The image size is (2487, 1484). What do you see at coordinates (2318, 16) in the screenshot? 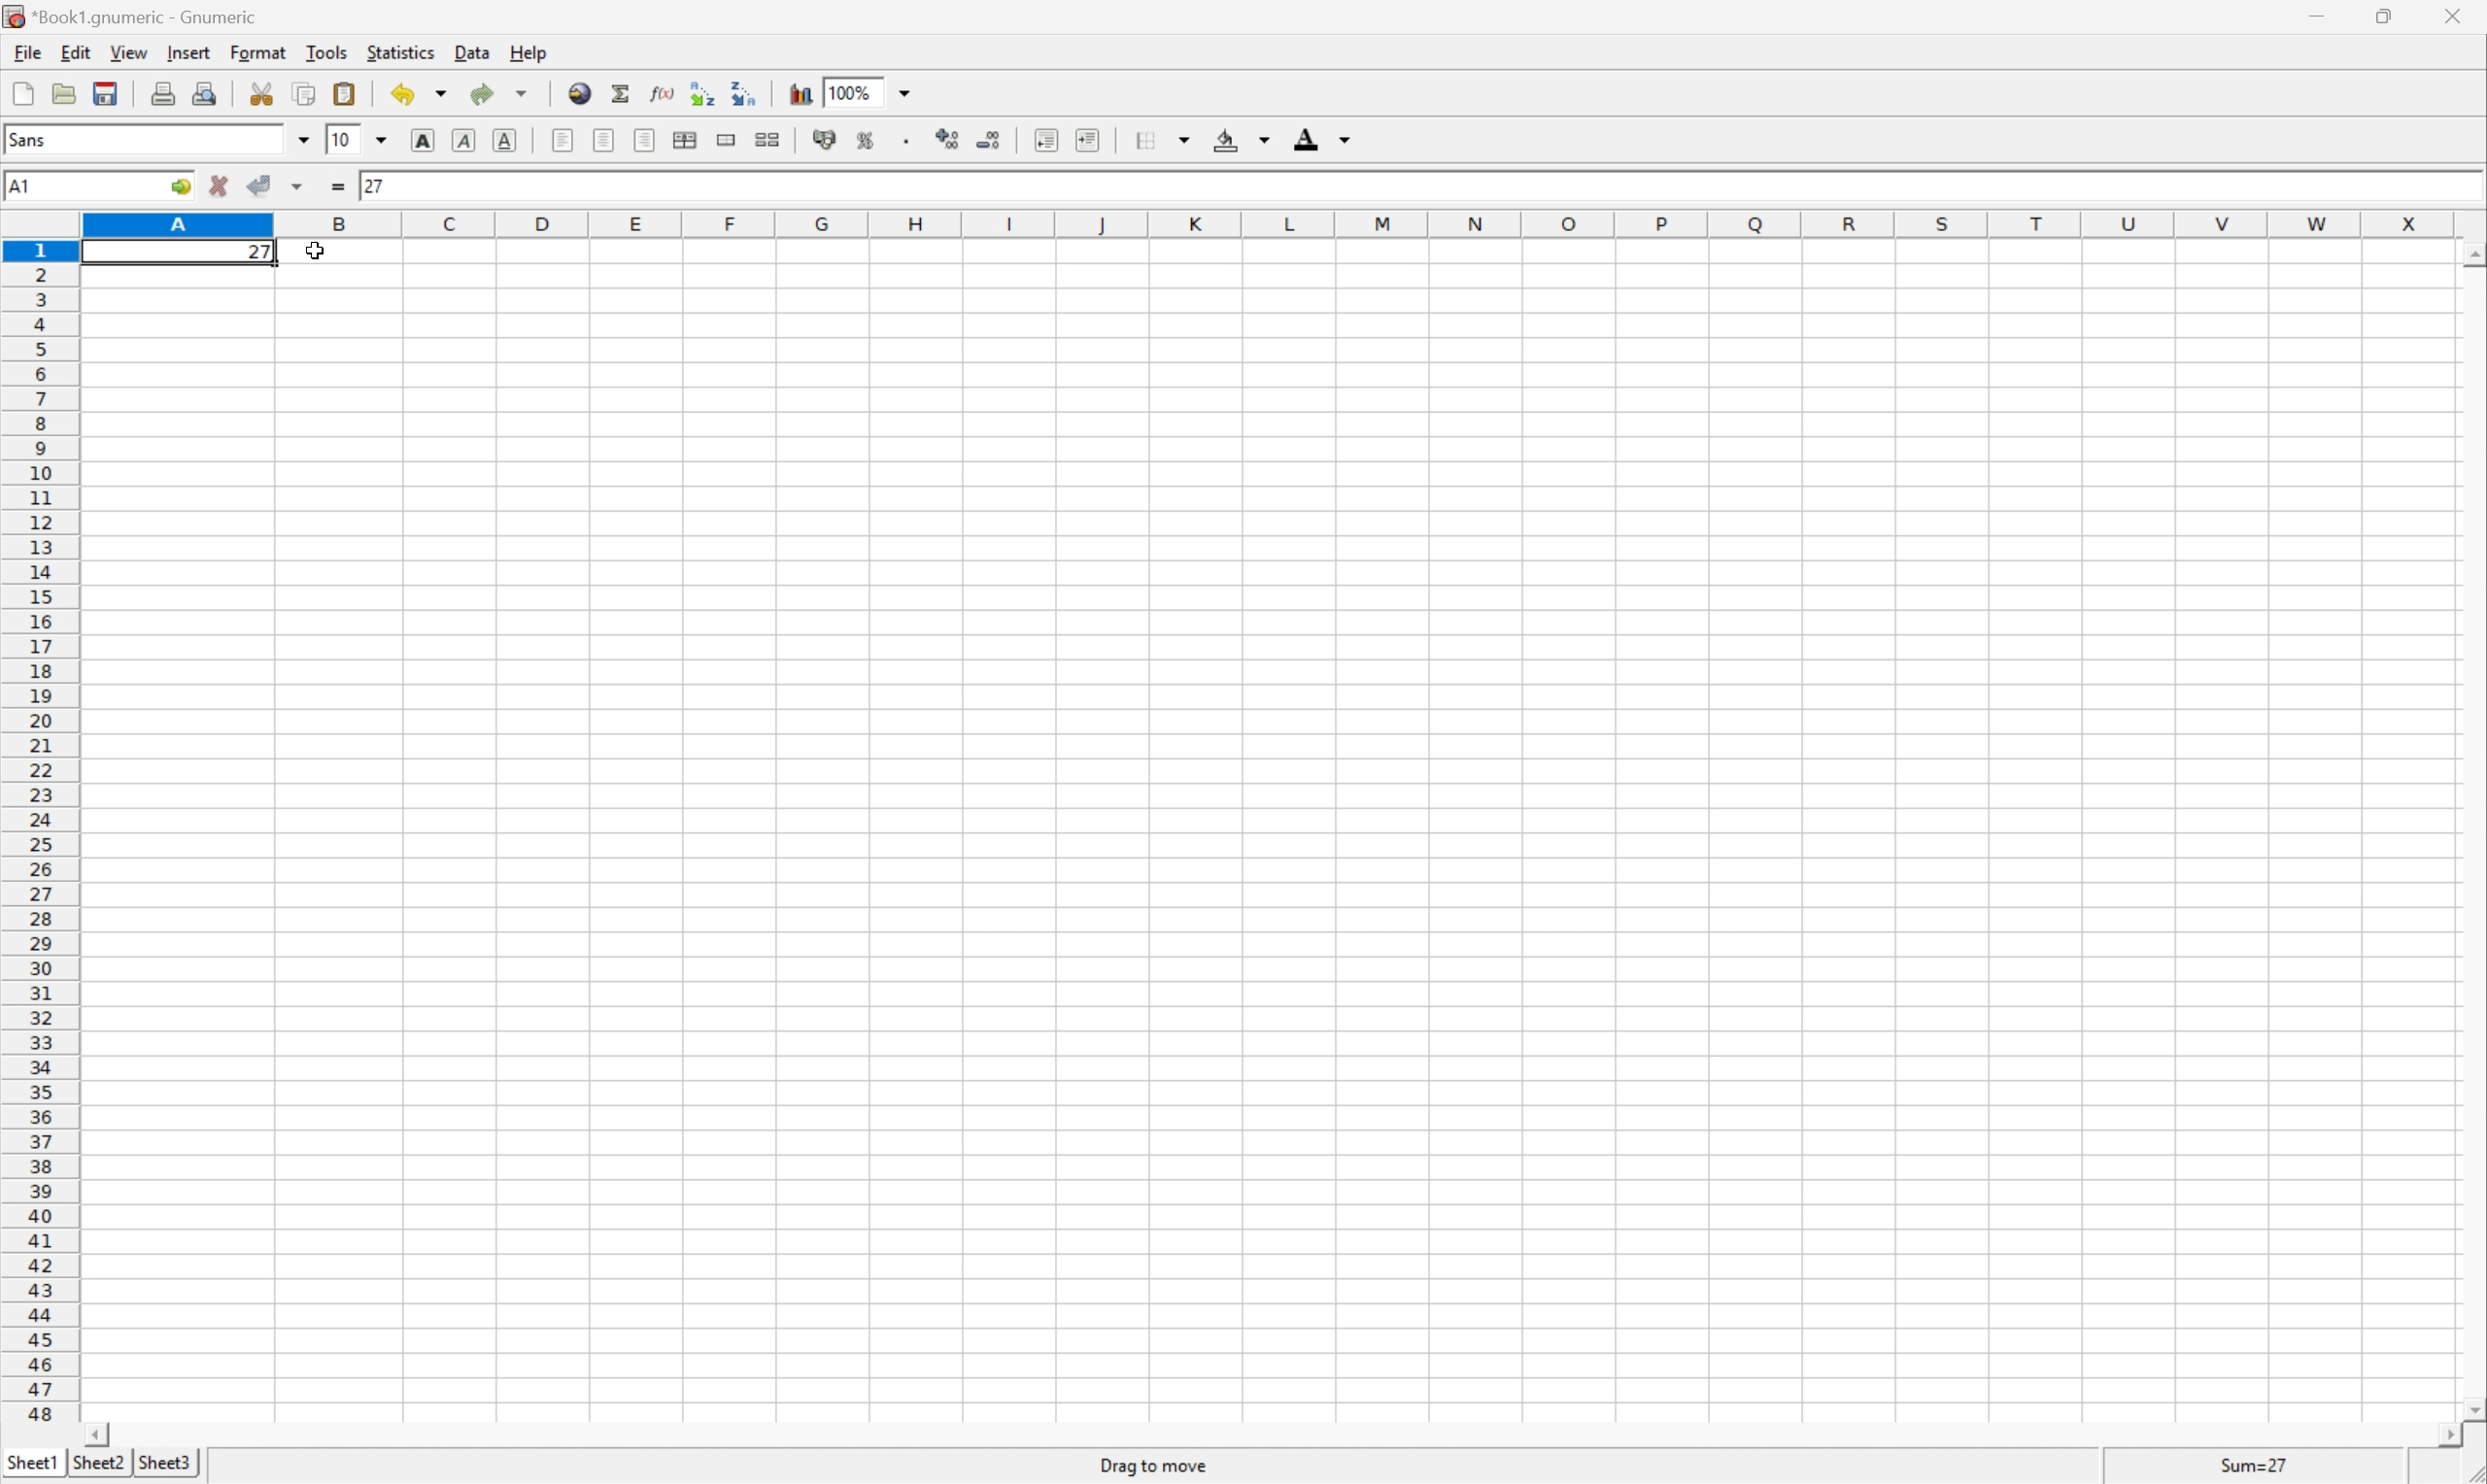
I see `Minimize` at bounding box center [2318, 16].